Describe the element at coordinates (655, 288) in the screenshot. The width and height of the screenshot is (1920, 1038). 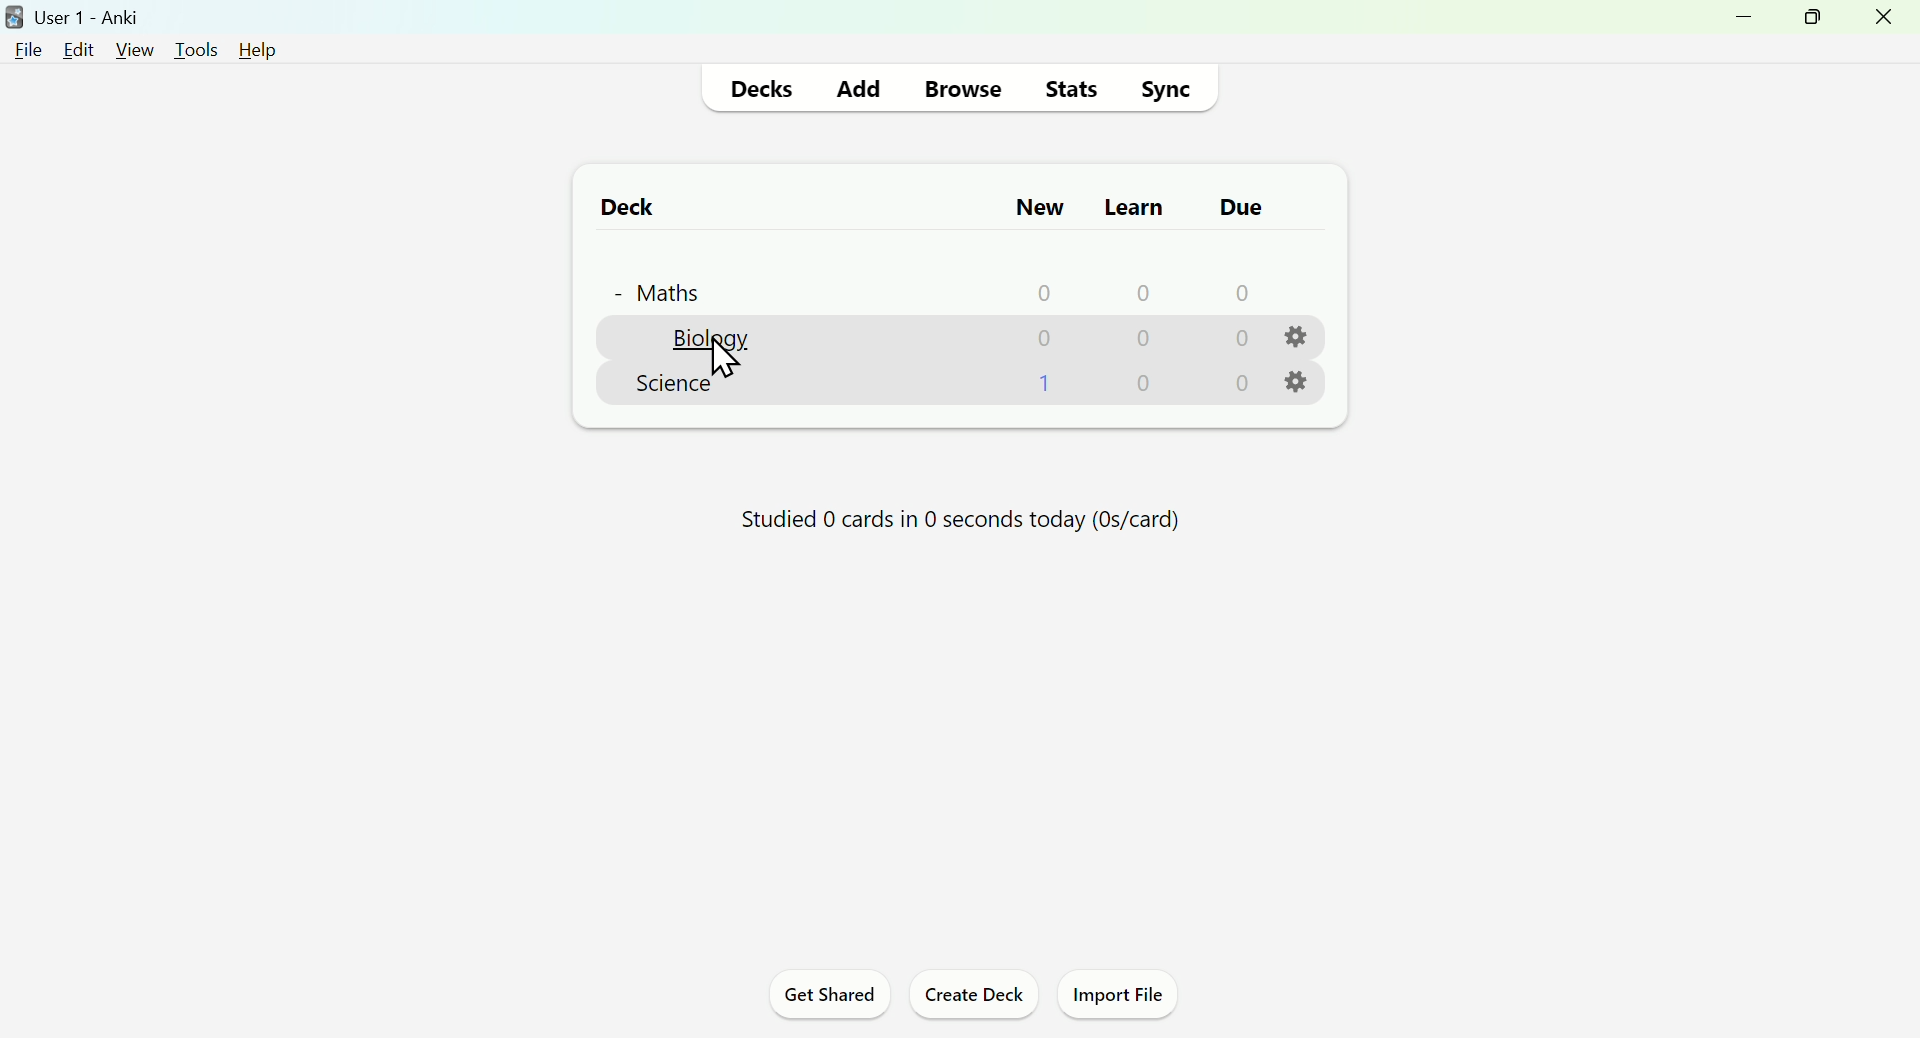
I see `Maths` at that location.